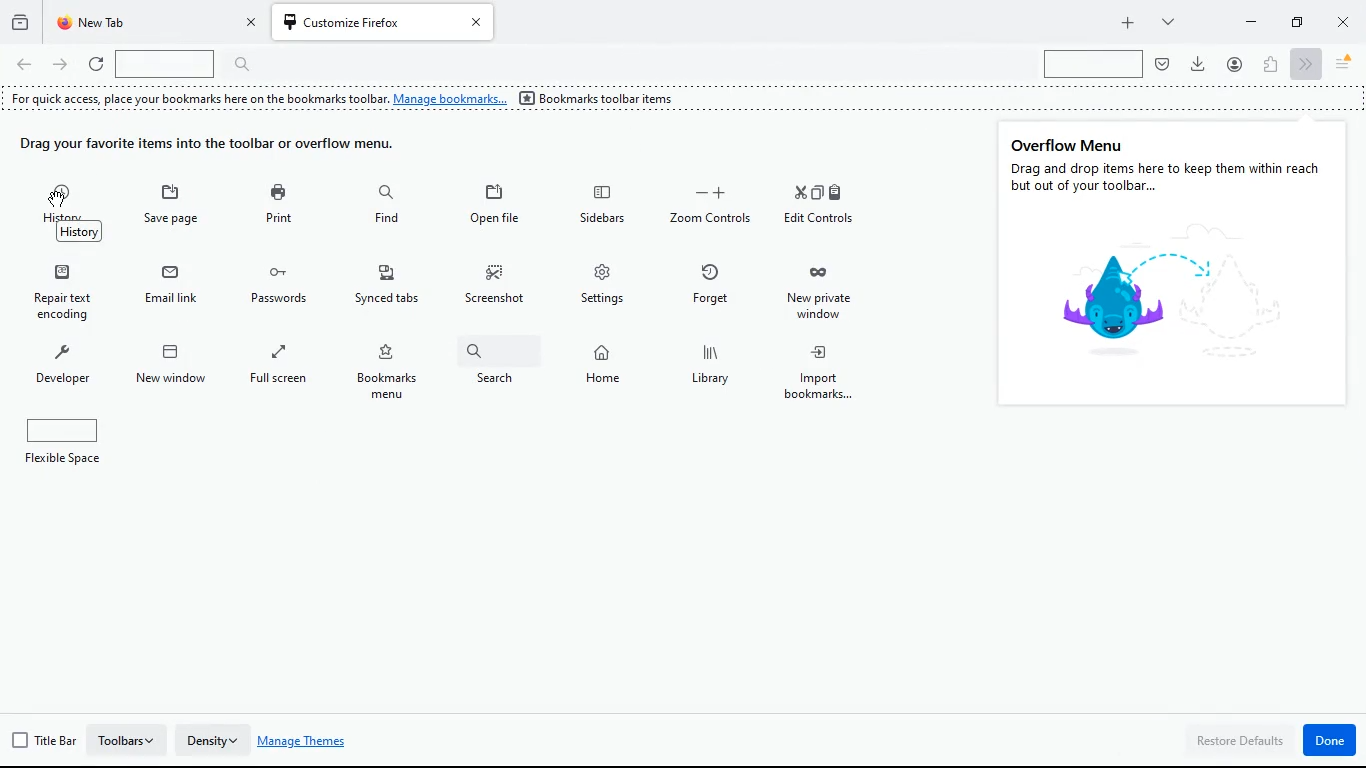 The width and height of the screenshot is (1366, 768). What do you see at coordinates (1163, 64) in the screenshot?
I see `pocket` at bounding box center [1163, 64].